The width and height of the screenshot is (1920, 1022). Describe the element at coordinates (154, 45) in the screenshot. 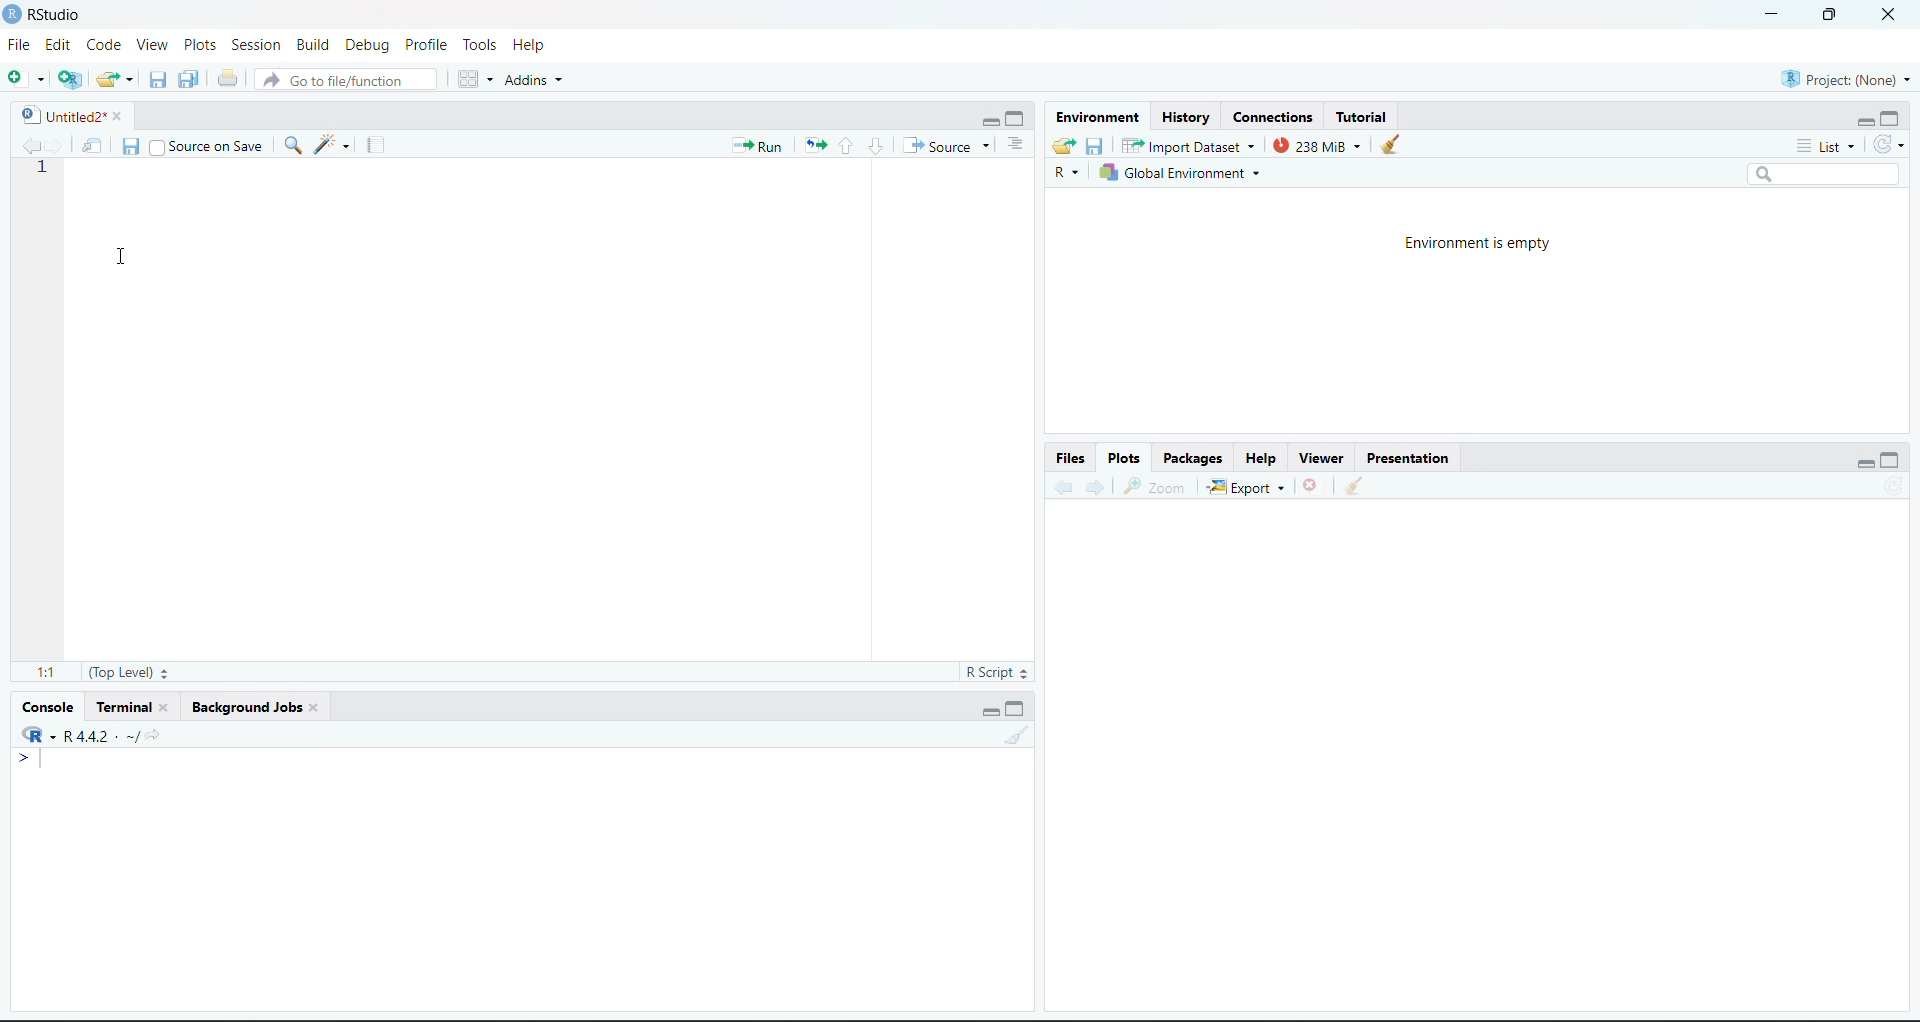

I see `View` at that location.